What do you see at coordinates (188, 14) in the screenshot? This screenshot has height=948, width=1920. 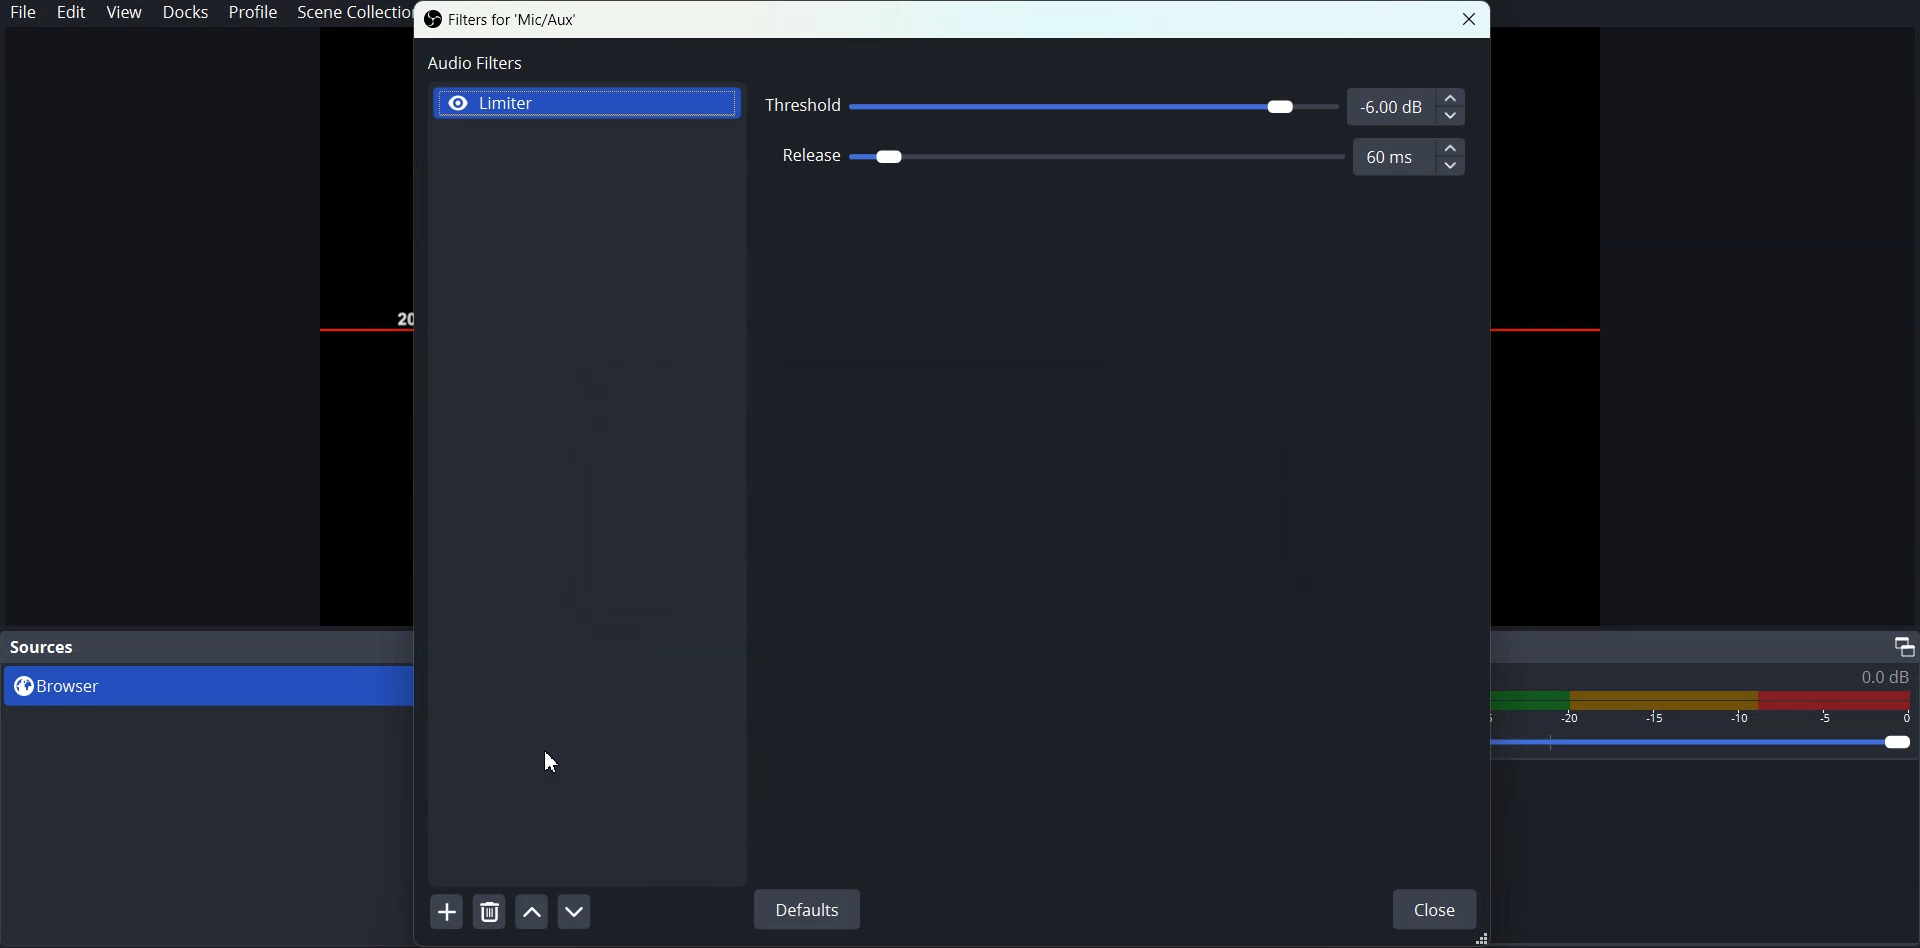 I see `Docks` at bounding box center [188, 14].